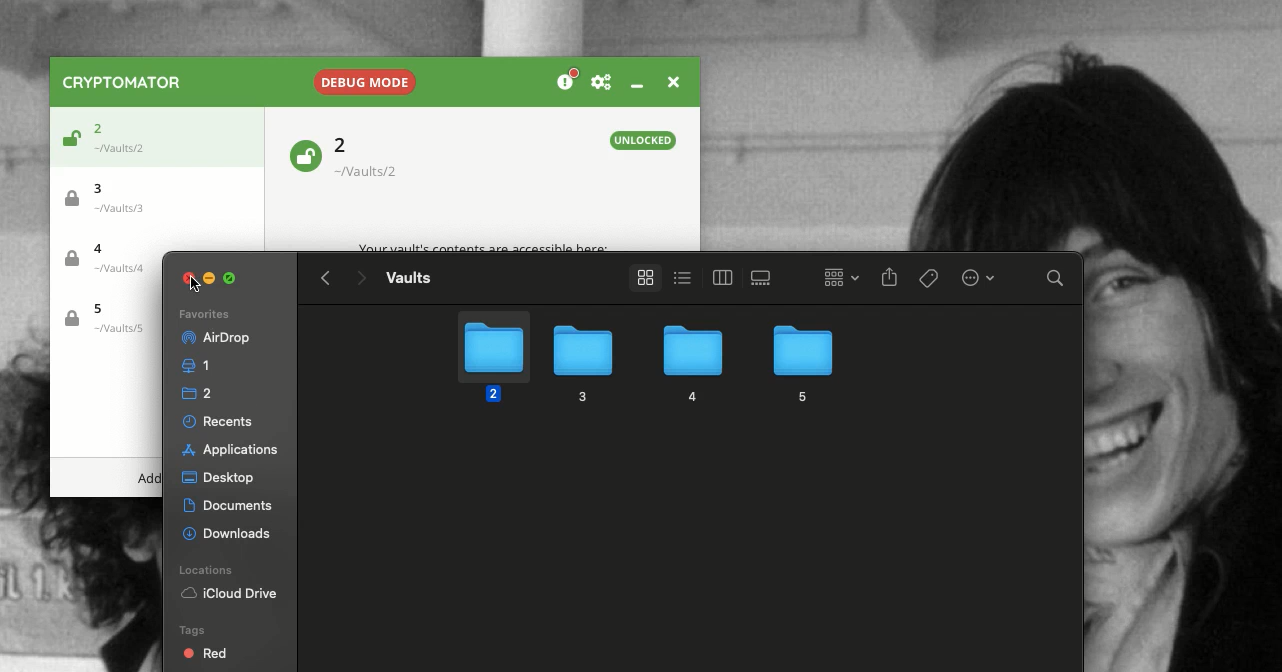 The width and height of the screenshot is (1282, 672). What do you see at coordinates (210, 276) in the screenshot?
I see `Minimize` at bounding box center [210, 276].